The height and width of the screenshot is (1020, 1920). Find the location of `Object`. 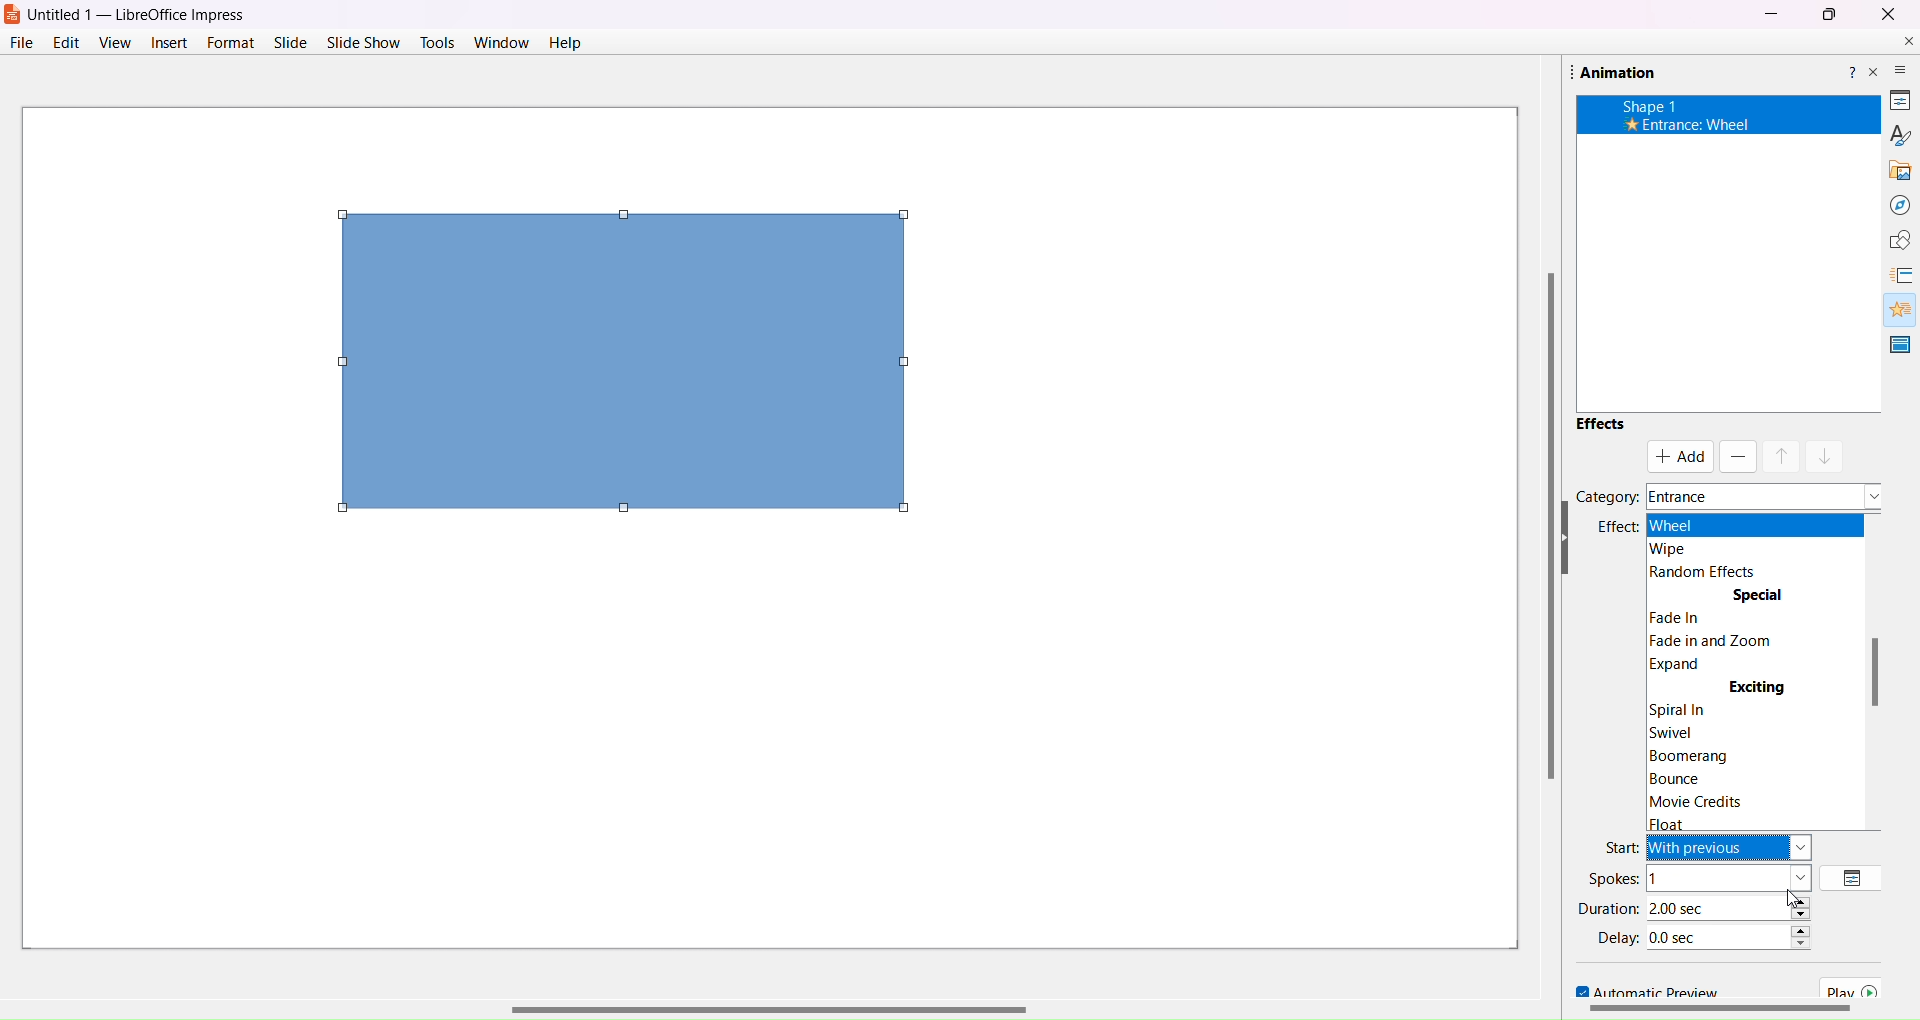

Object is located at coordinates (619, 363).